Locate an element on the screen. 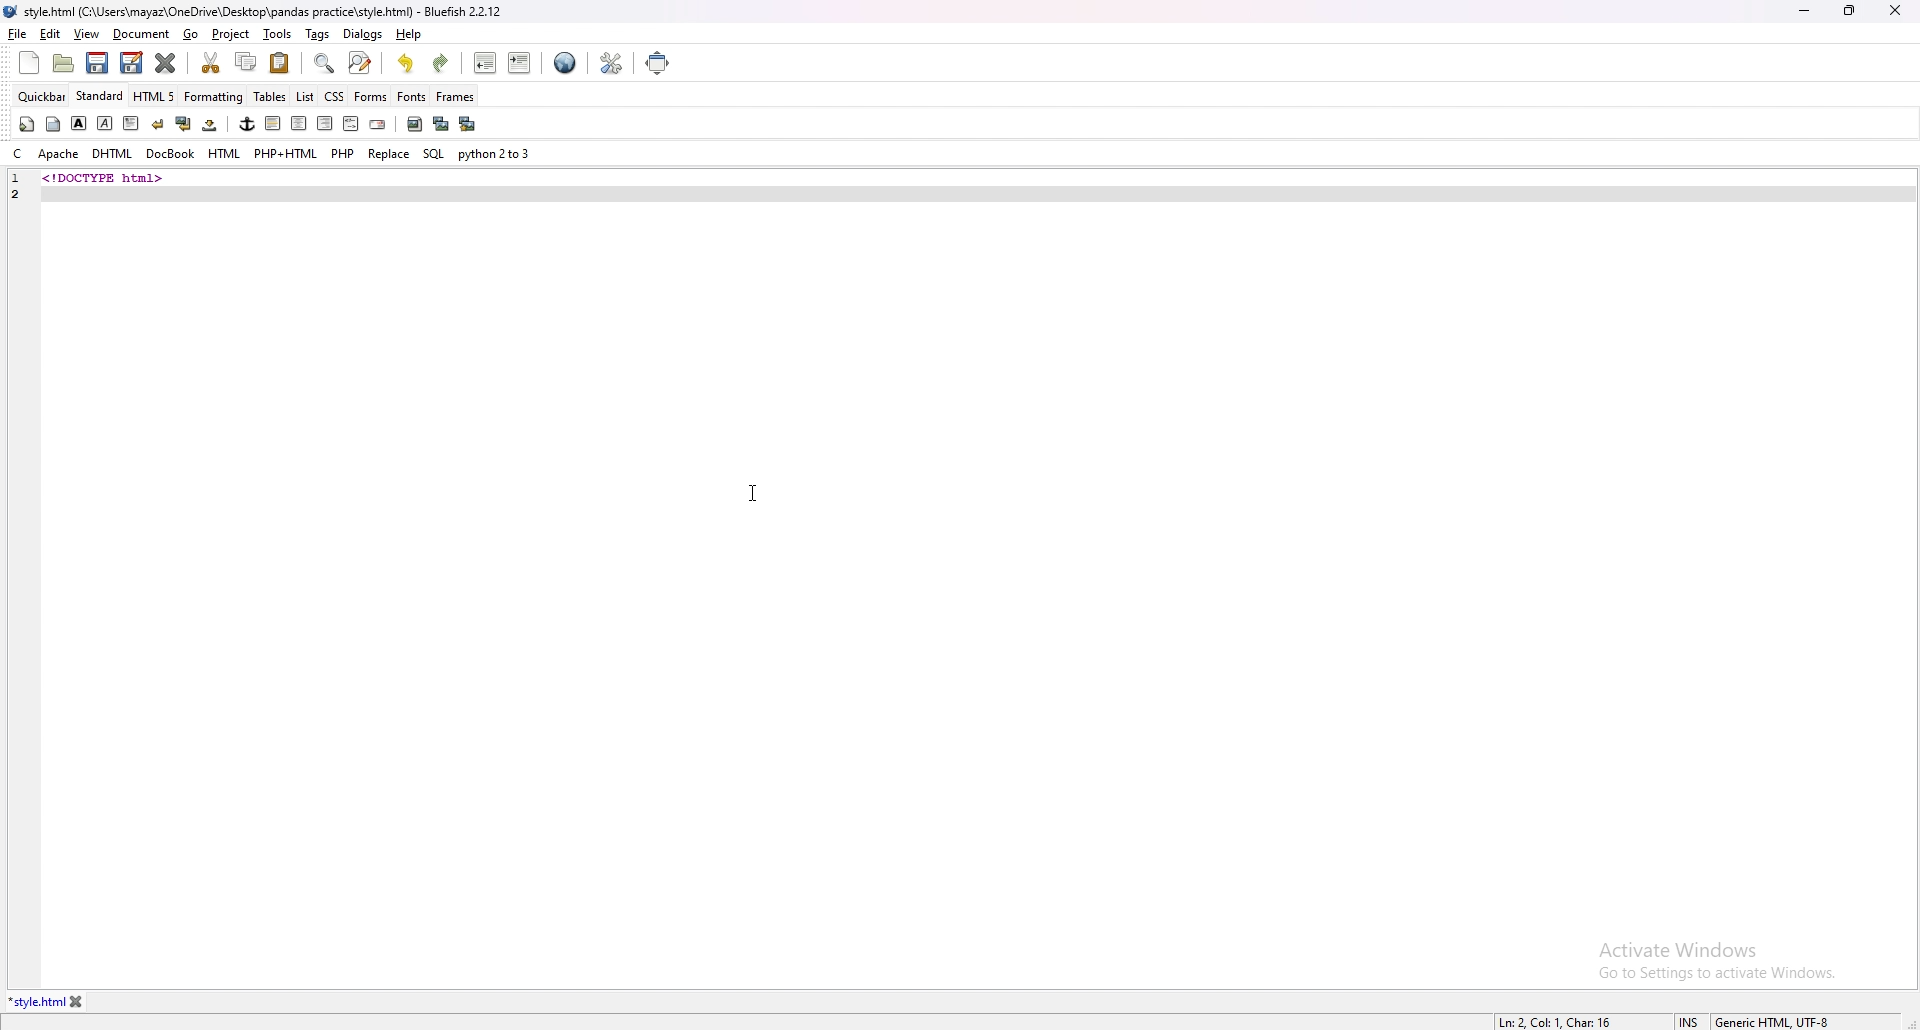 This screenshot has width=1920, height=1030. css is located at coordinates (335, 95).